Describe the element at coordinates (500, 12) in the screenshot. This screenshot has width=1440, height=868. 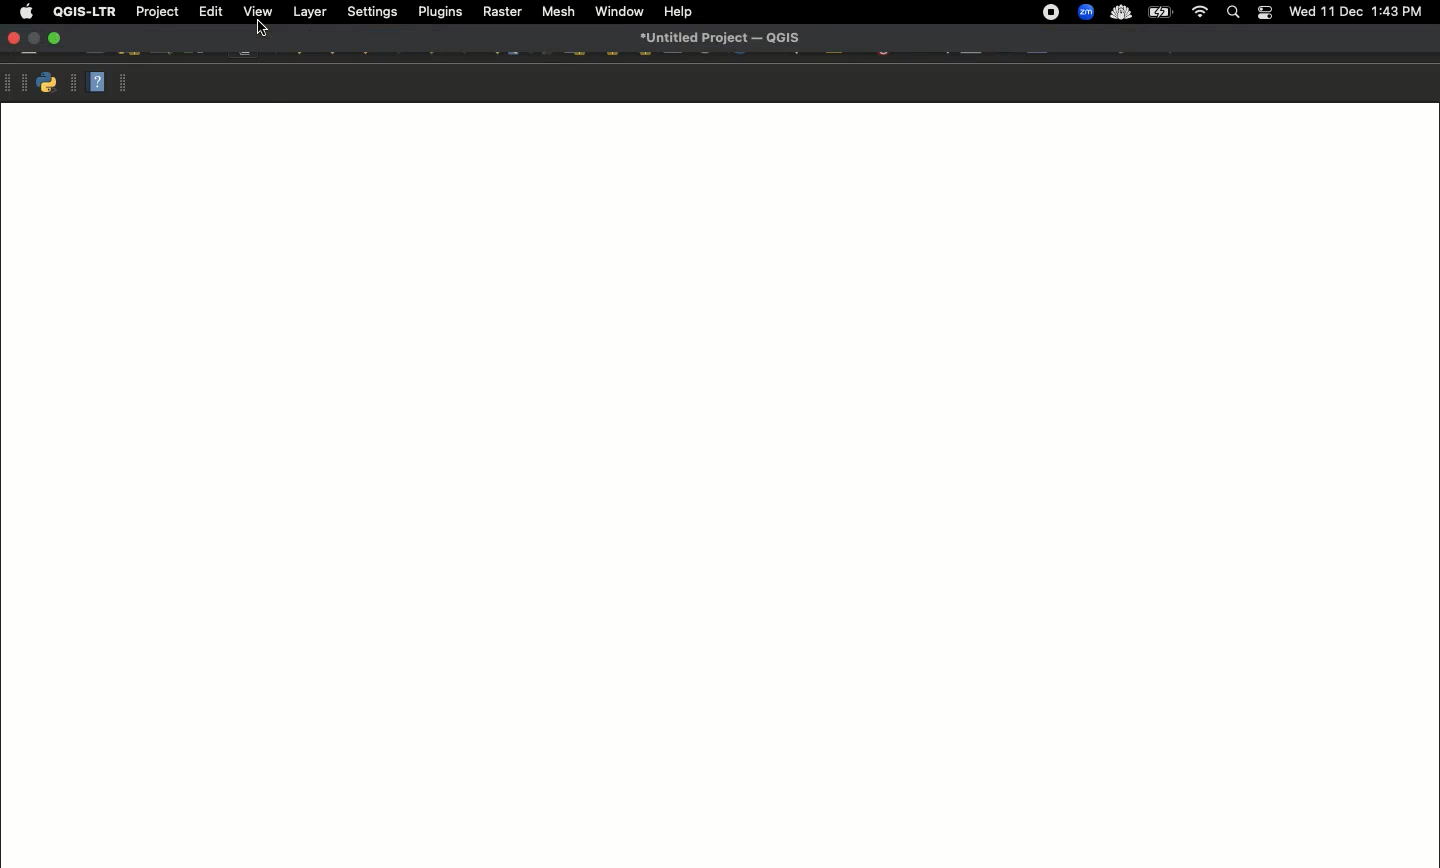
I see `Raster` at that location.